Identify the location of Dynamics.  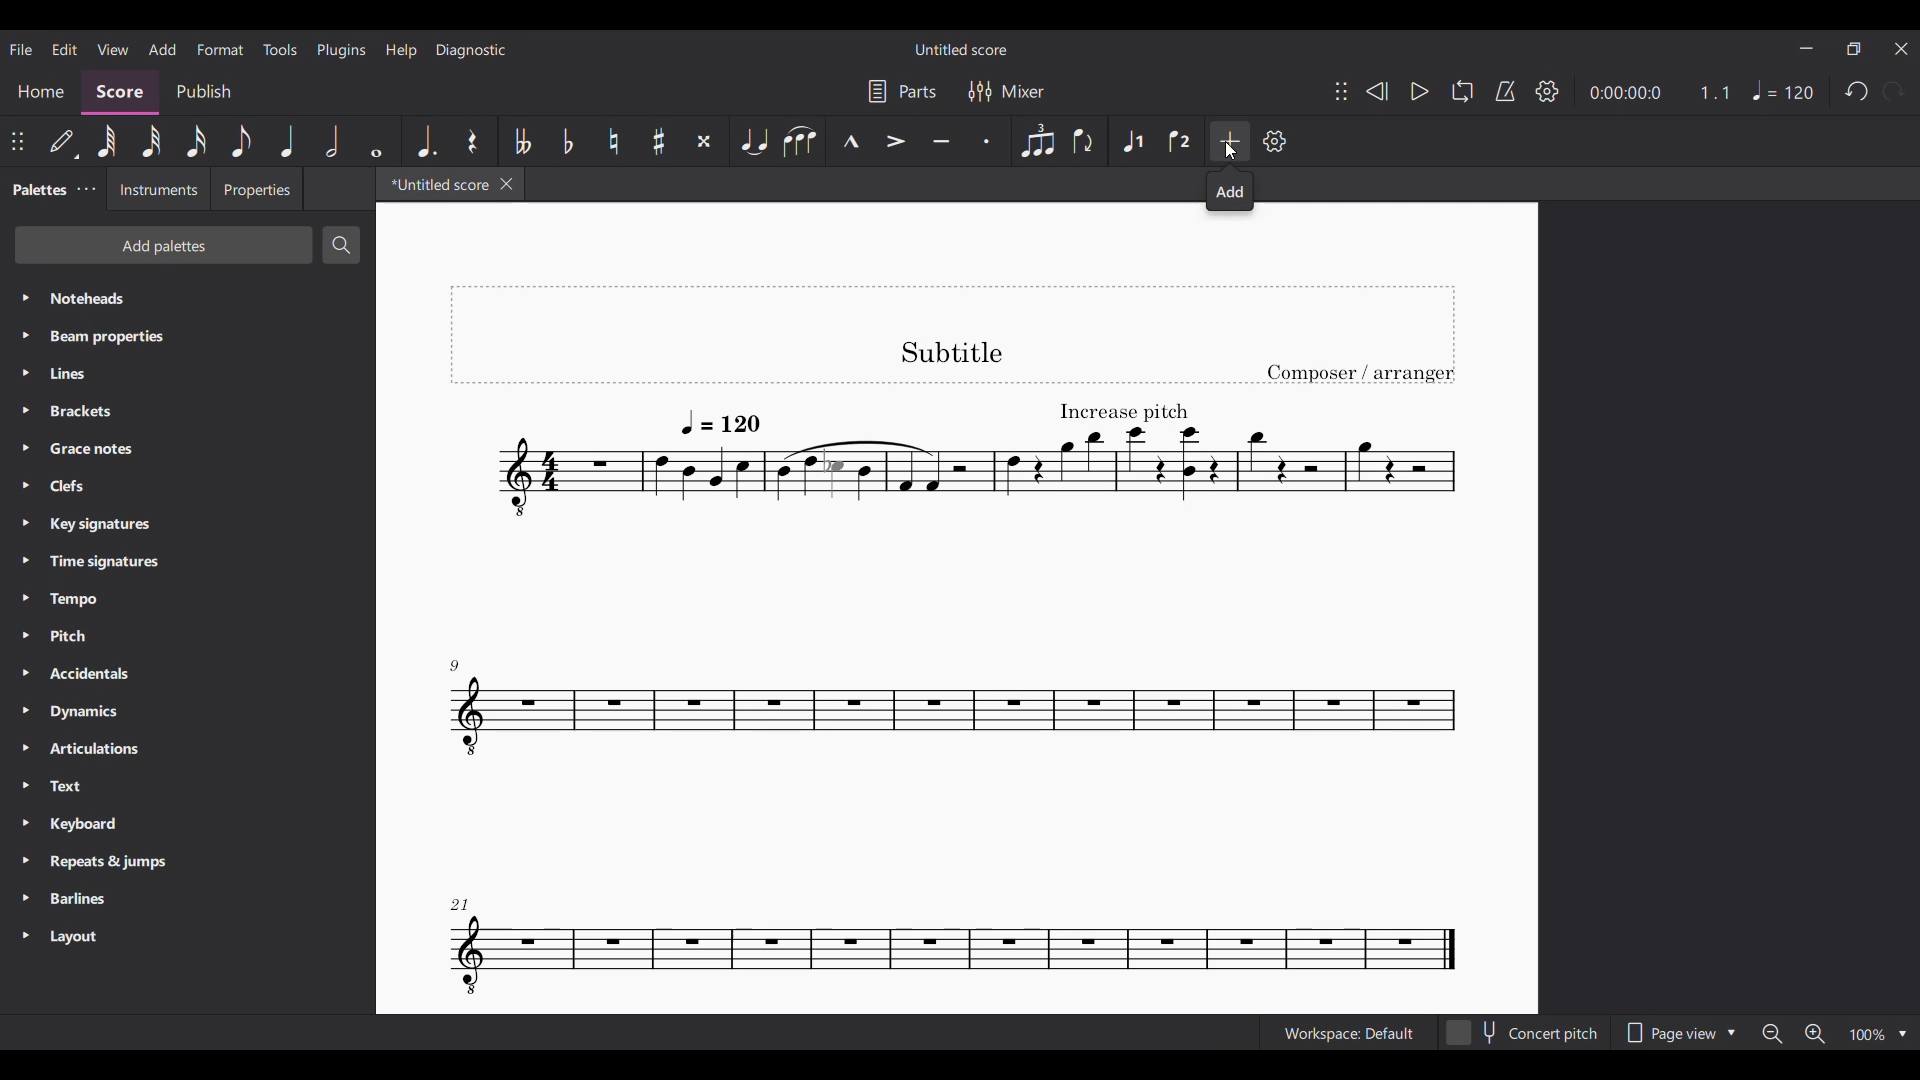
(188, 711).